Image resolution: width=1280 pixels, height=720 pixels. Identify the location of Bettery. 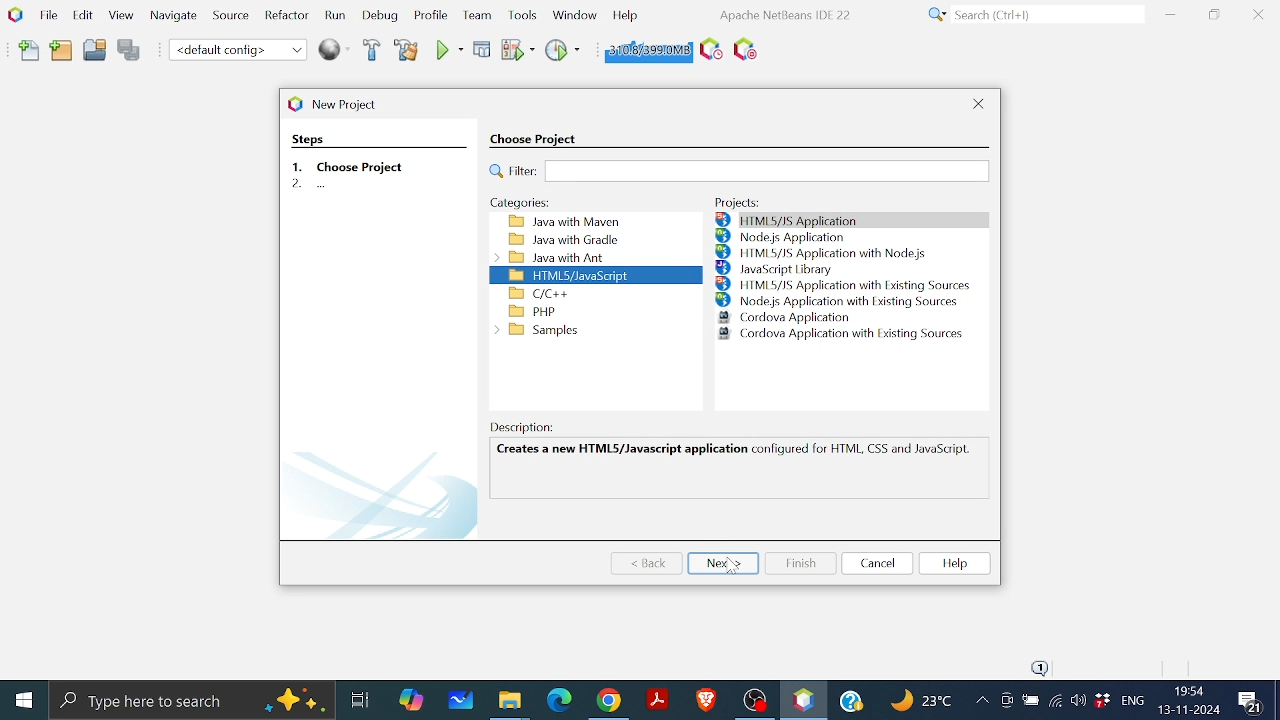
(1030, 701).